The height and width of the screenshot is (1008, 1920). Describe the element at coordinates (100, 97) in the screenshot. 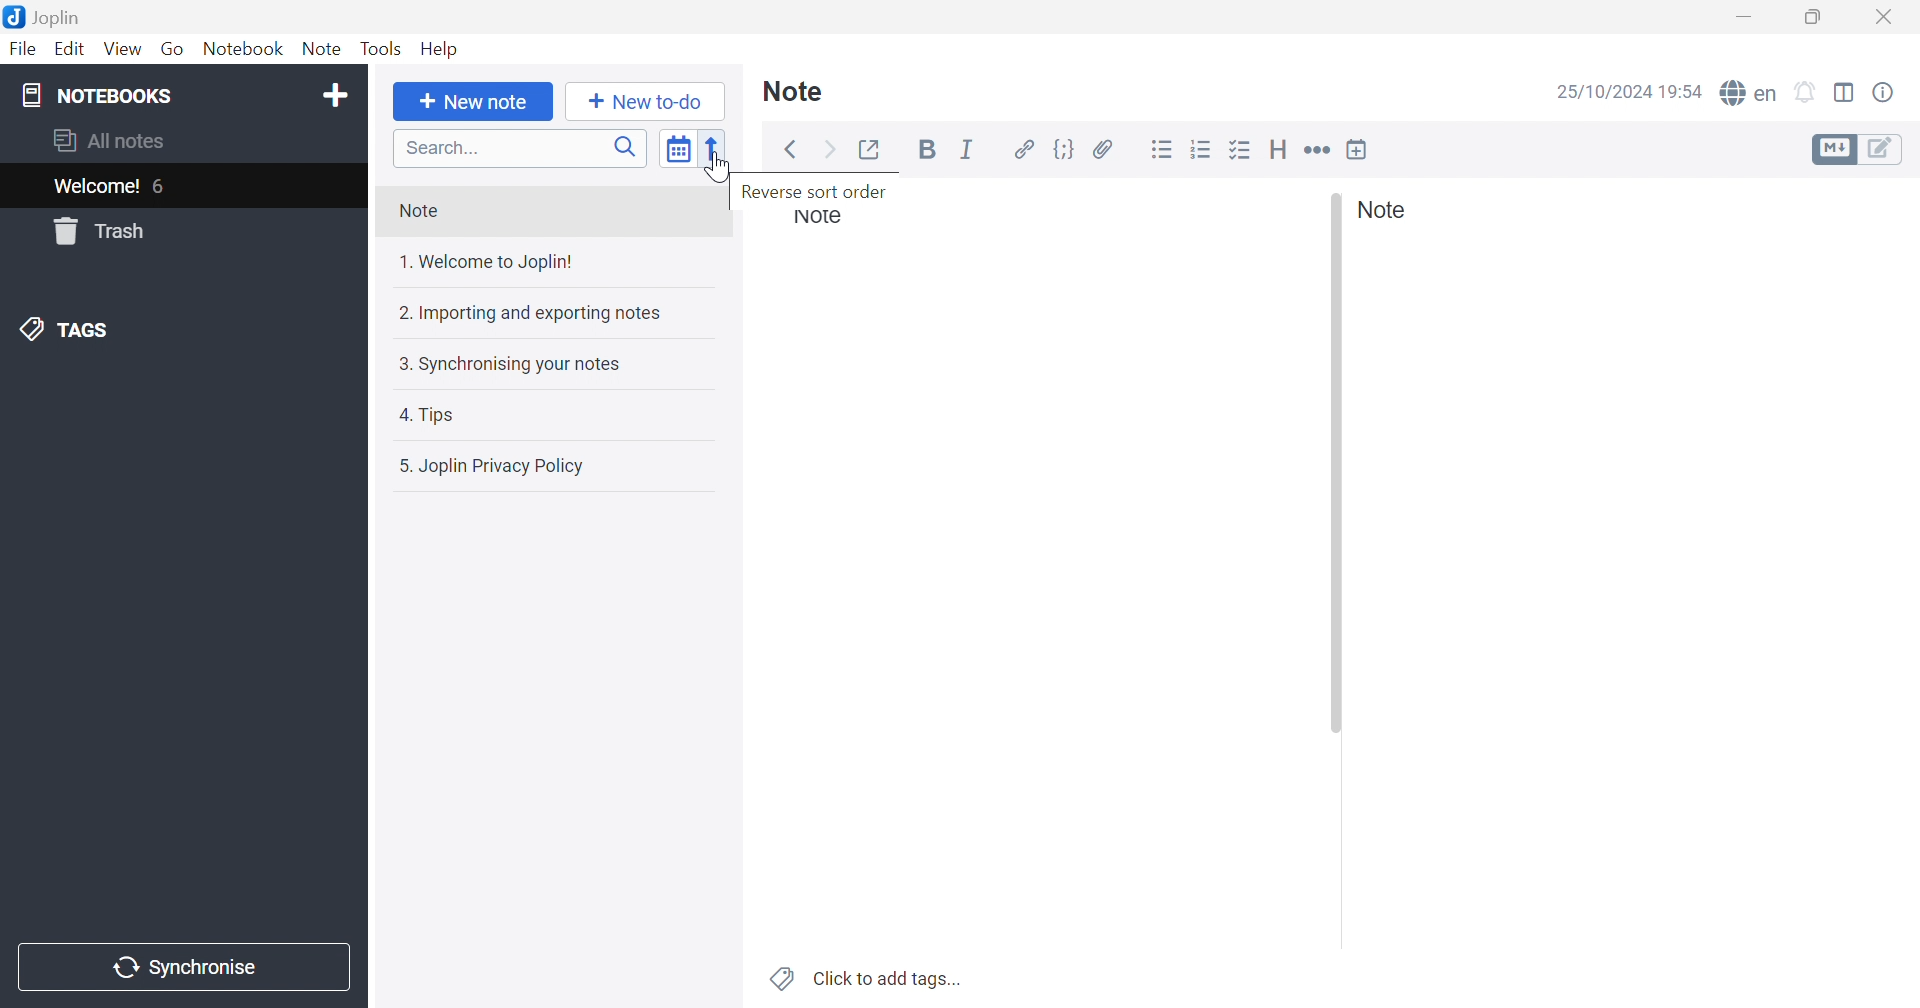

I see `Notebooks` at that location.